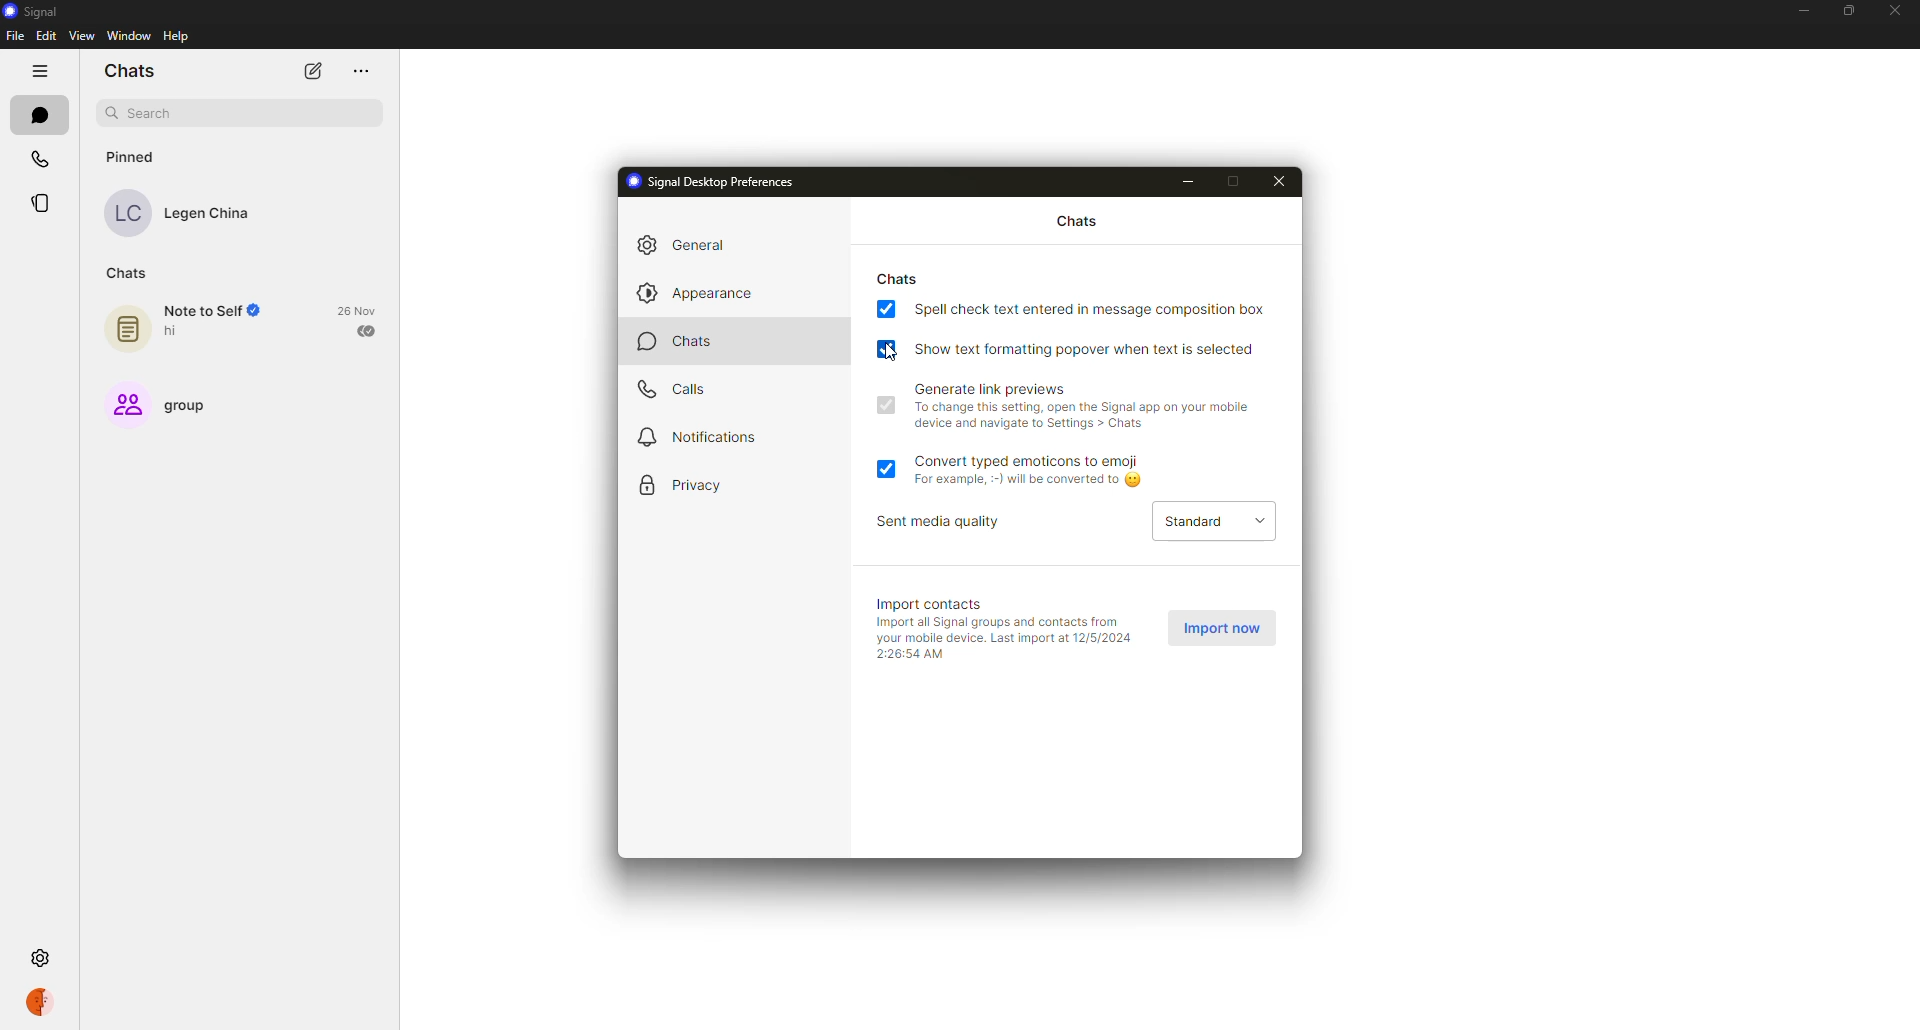 Image resolution: width=1920 pixels, height=1030 pixels. What do you see at coordinates (716, 182) in the screenshot?
I see `signal desktop preferences` at bounding box center [716, 182].